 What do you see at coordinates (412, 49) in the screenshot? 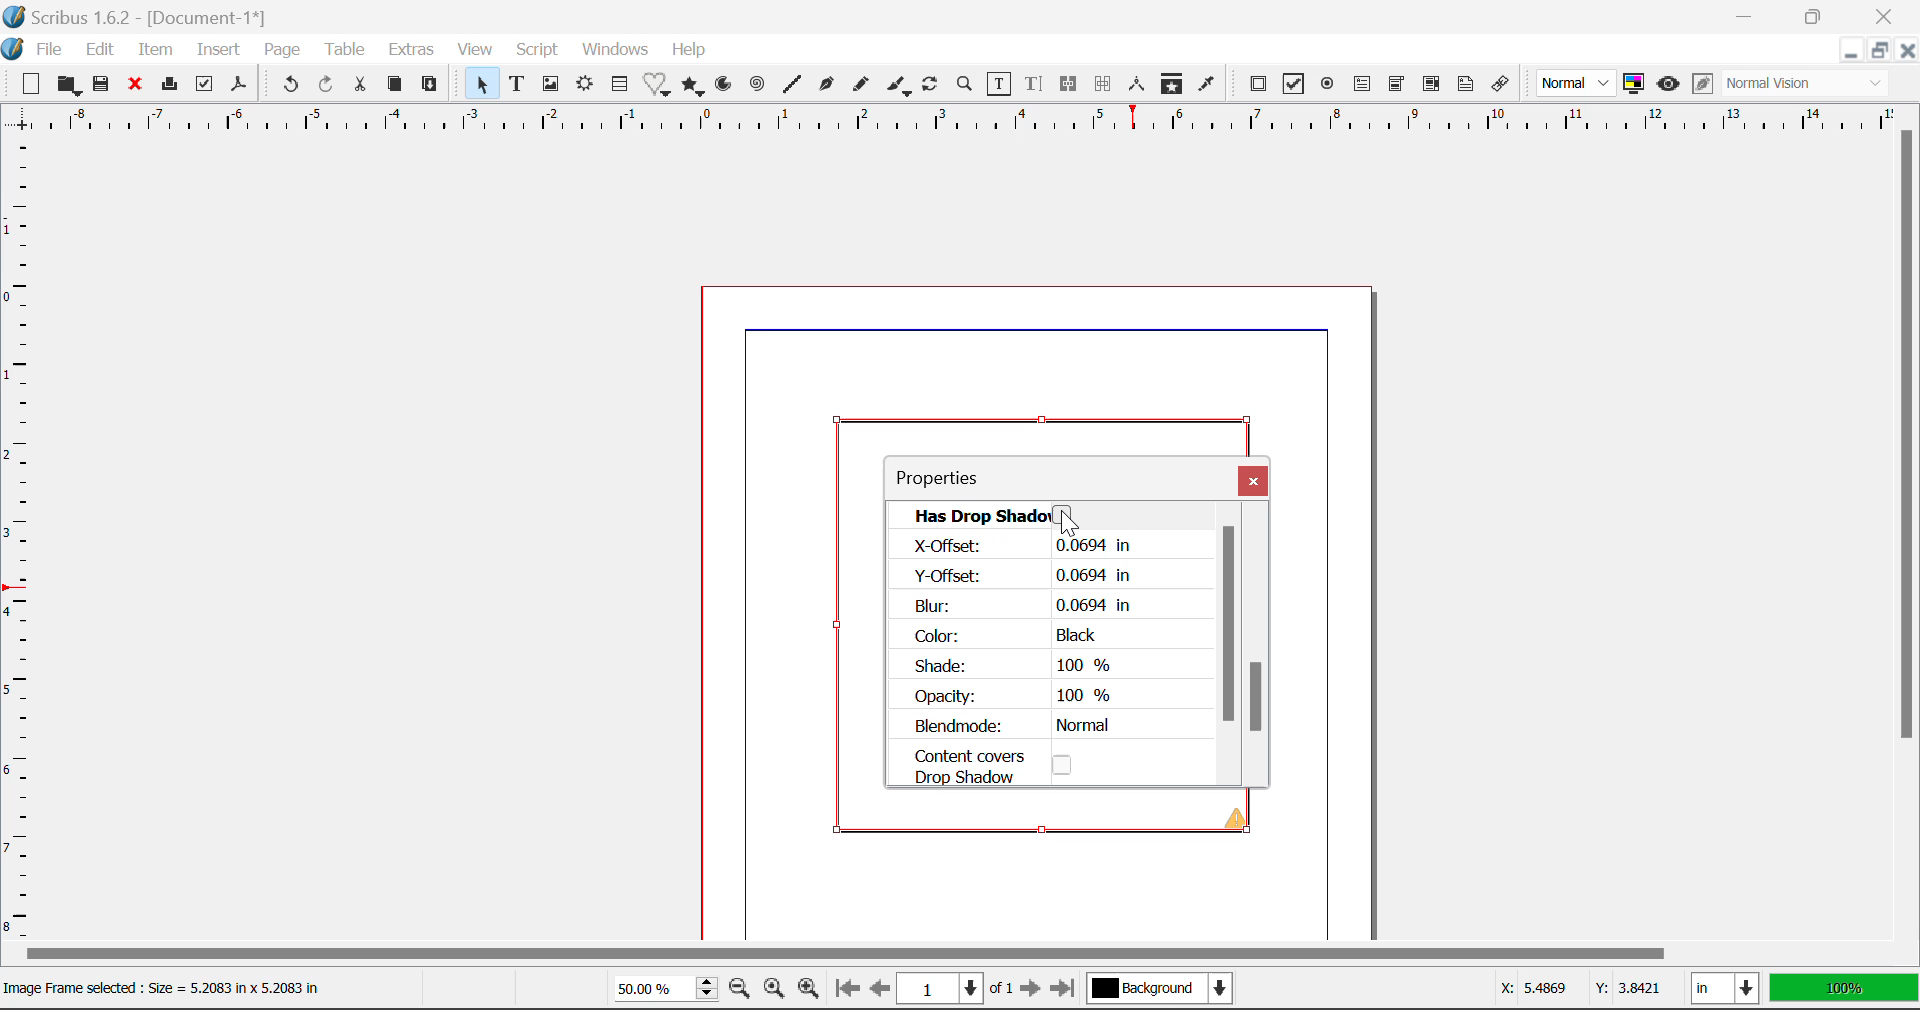
I see `Extras` at bounding box center [412, 49].